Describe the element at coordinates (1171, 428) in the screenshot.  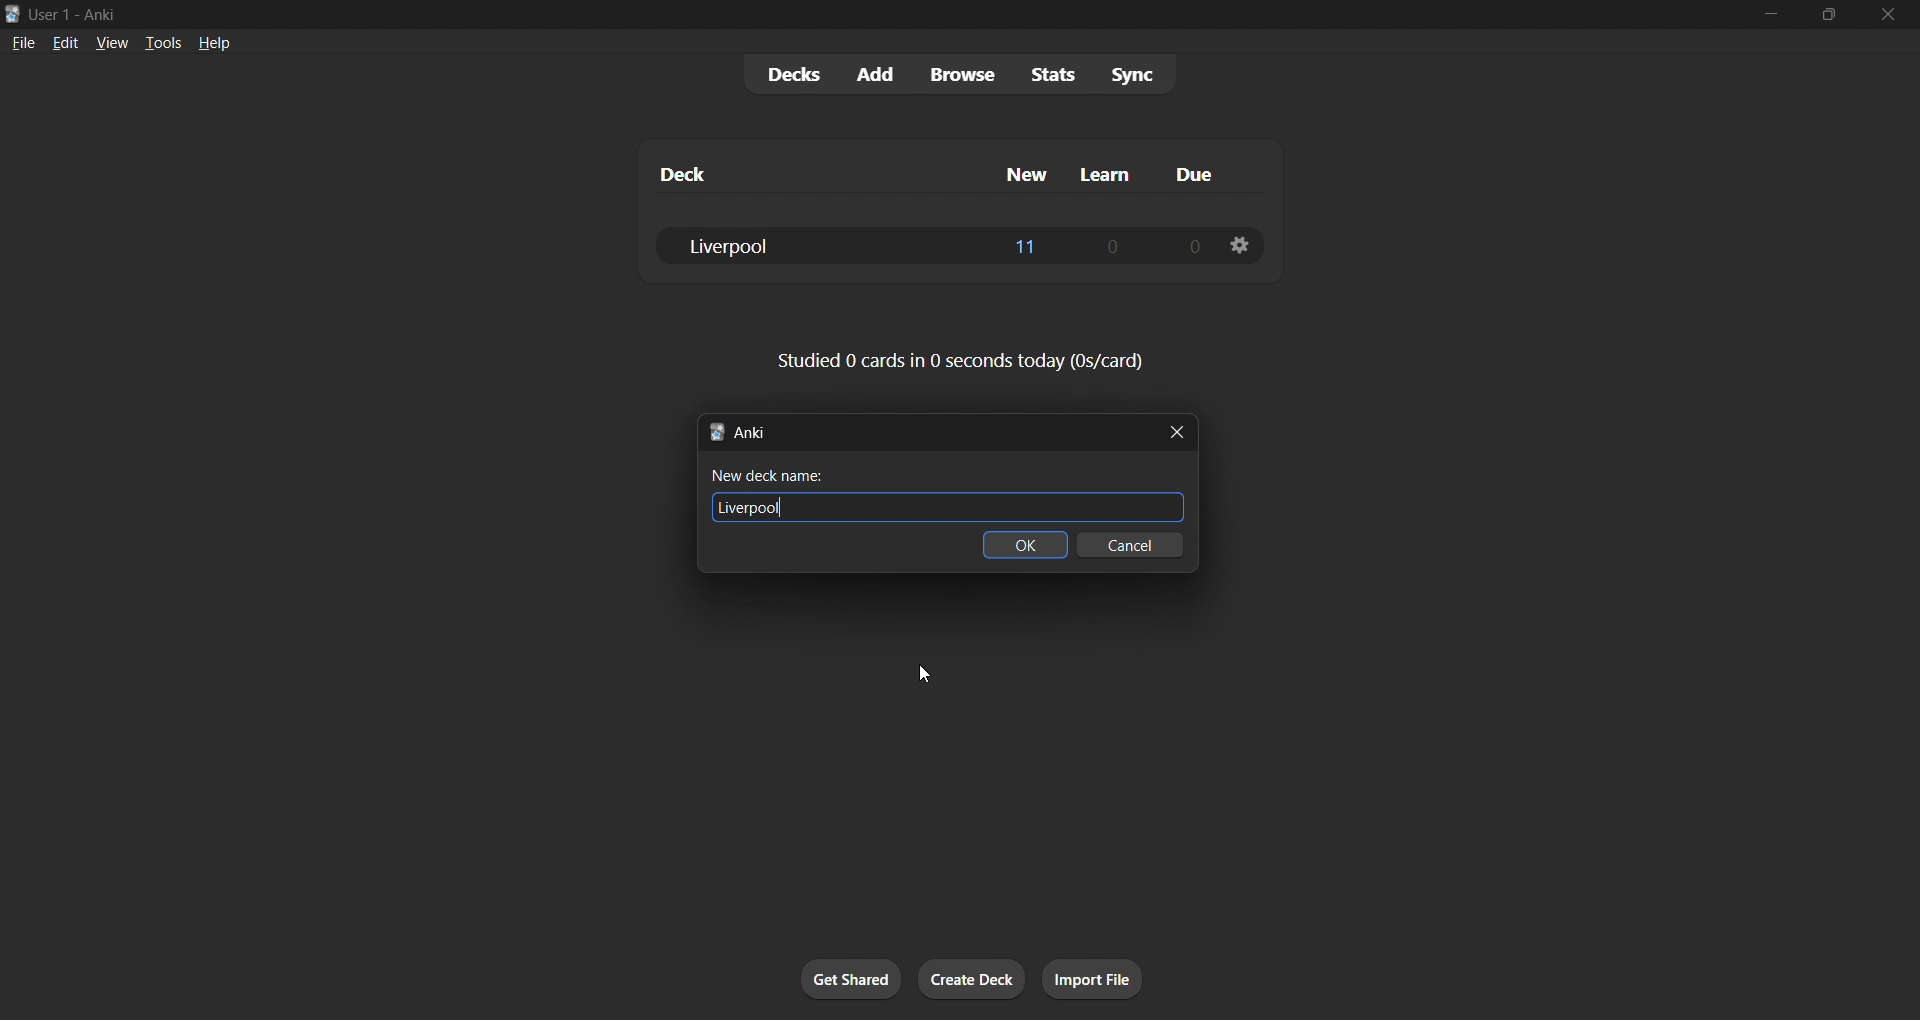
I see `close` at that location.